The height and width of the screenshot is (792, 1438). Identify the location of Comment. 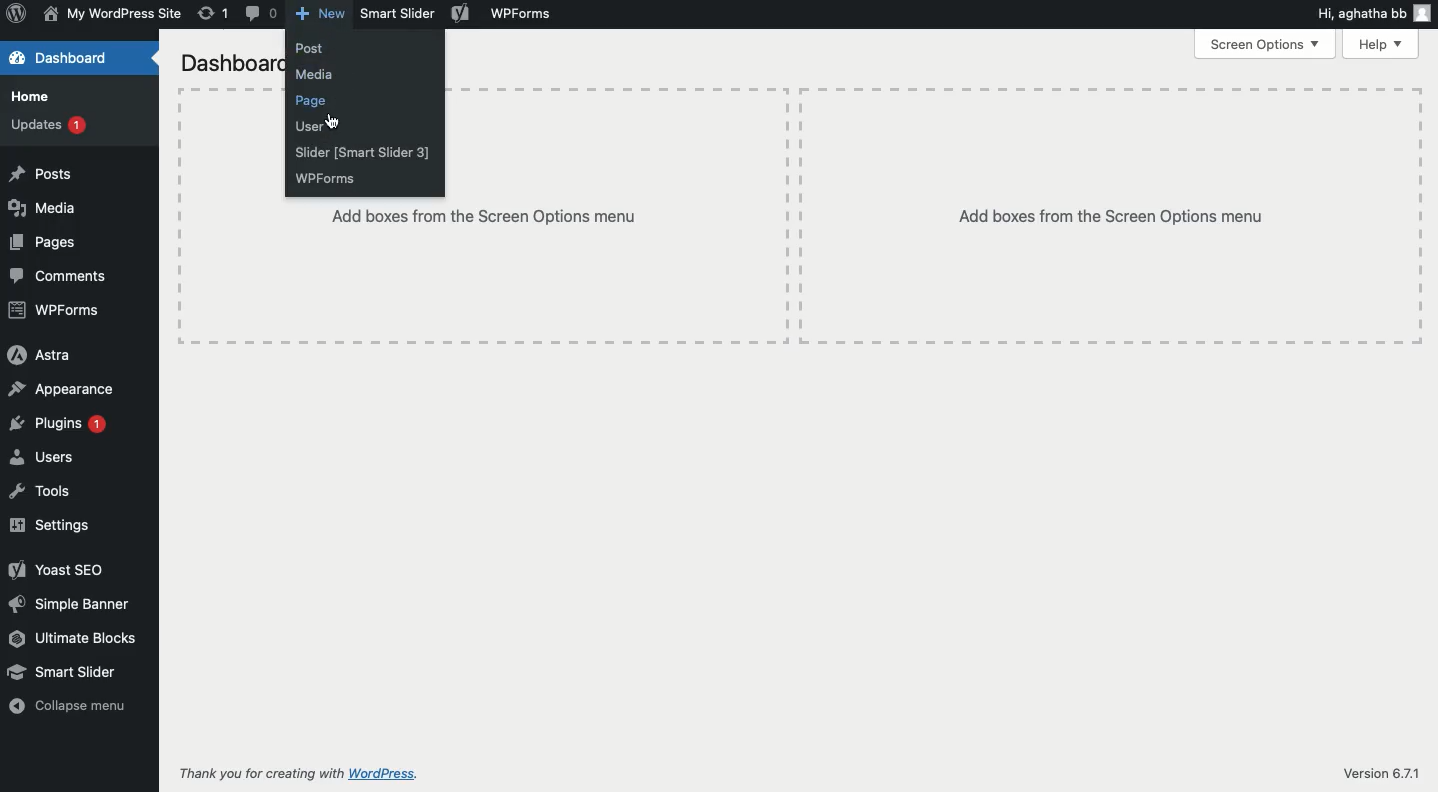
(261, 15).